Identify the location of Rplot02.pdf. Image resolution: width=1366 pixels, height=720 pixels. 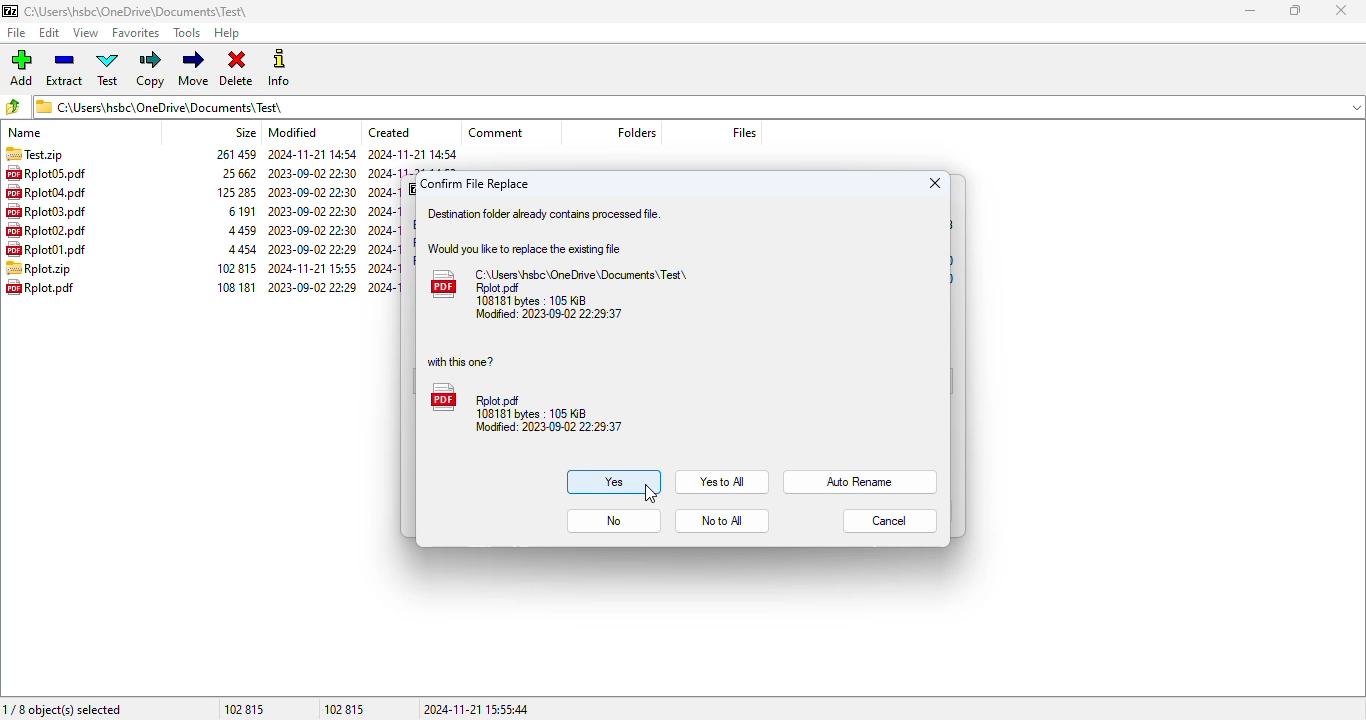
(47, 230).